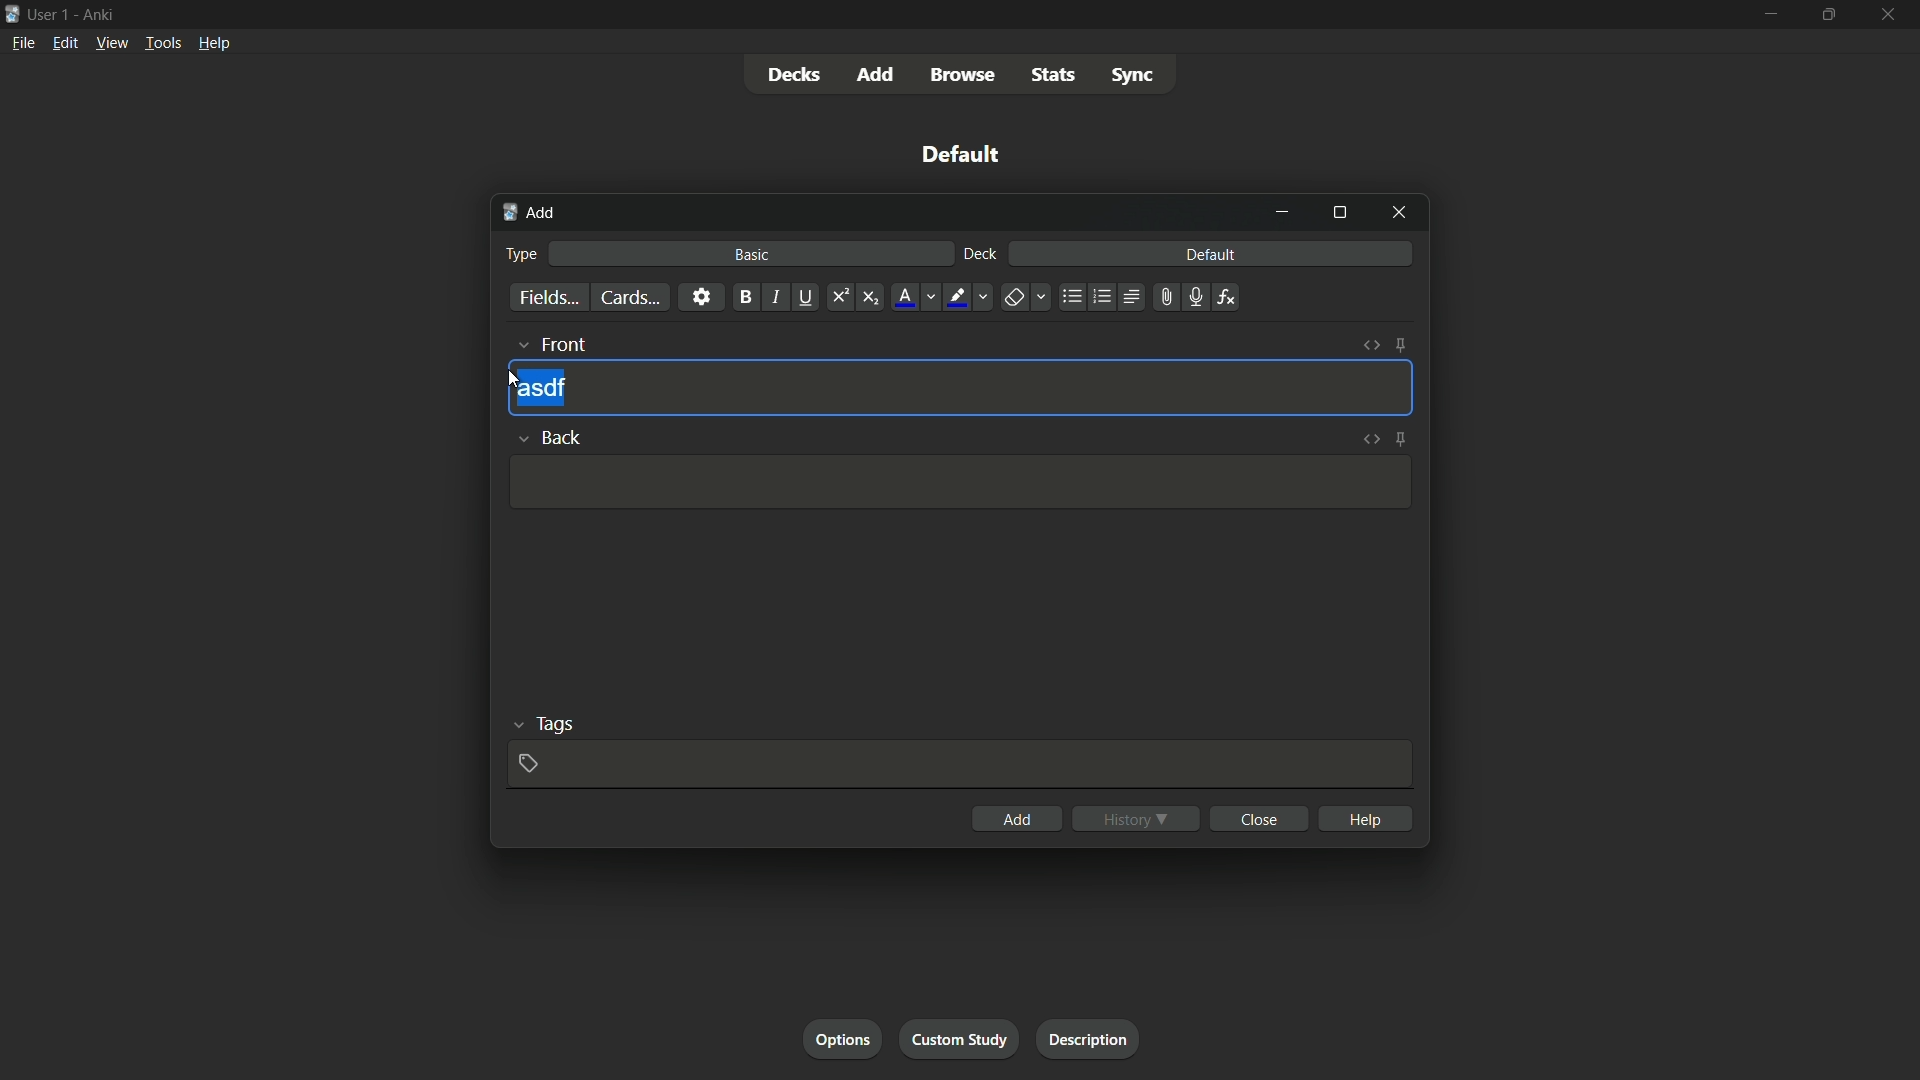 This screenshot has width=1920, height=1080. What do you see at coordinates (956, 483) in the screenshot?
I see `Input Template` at bounding box center [956, 483].